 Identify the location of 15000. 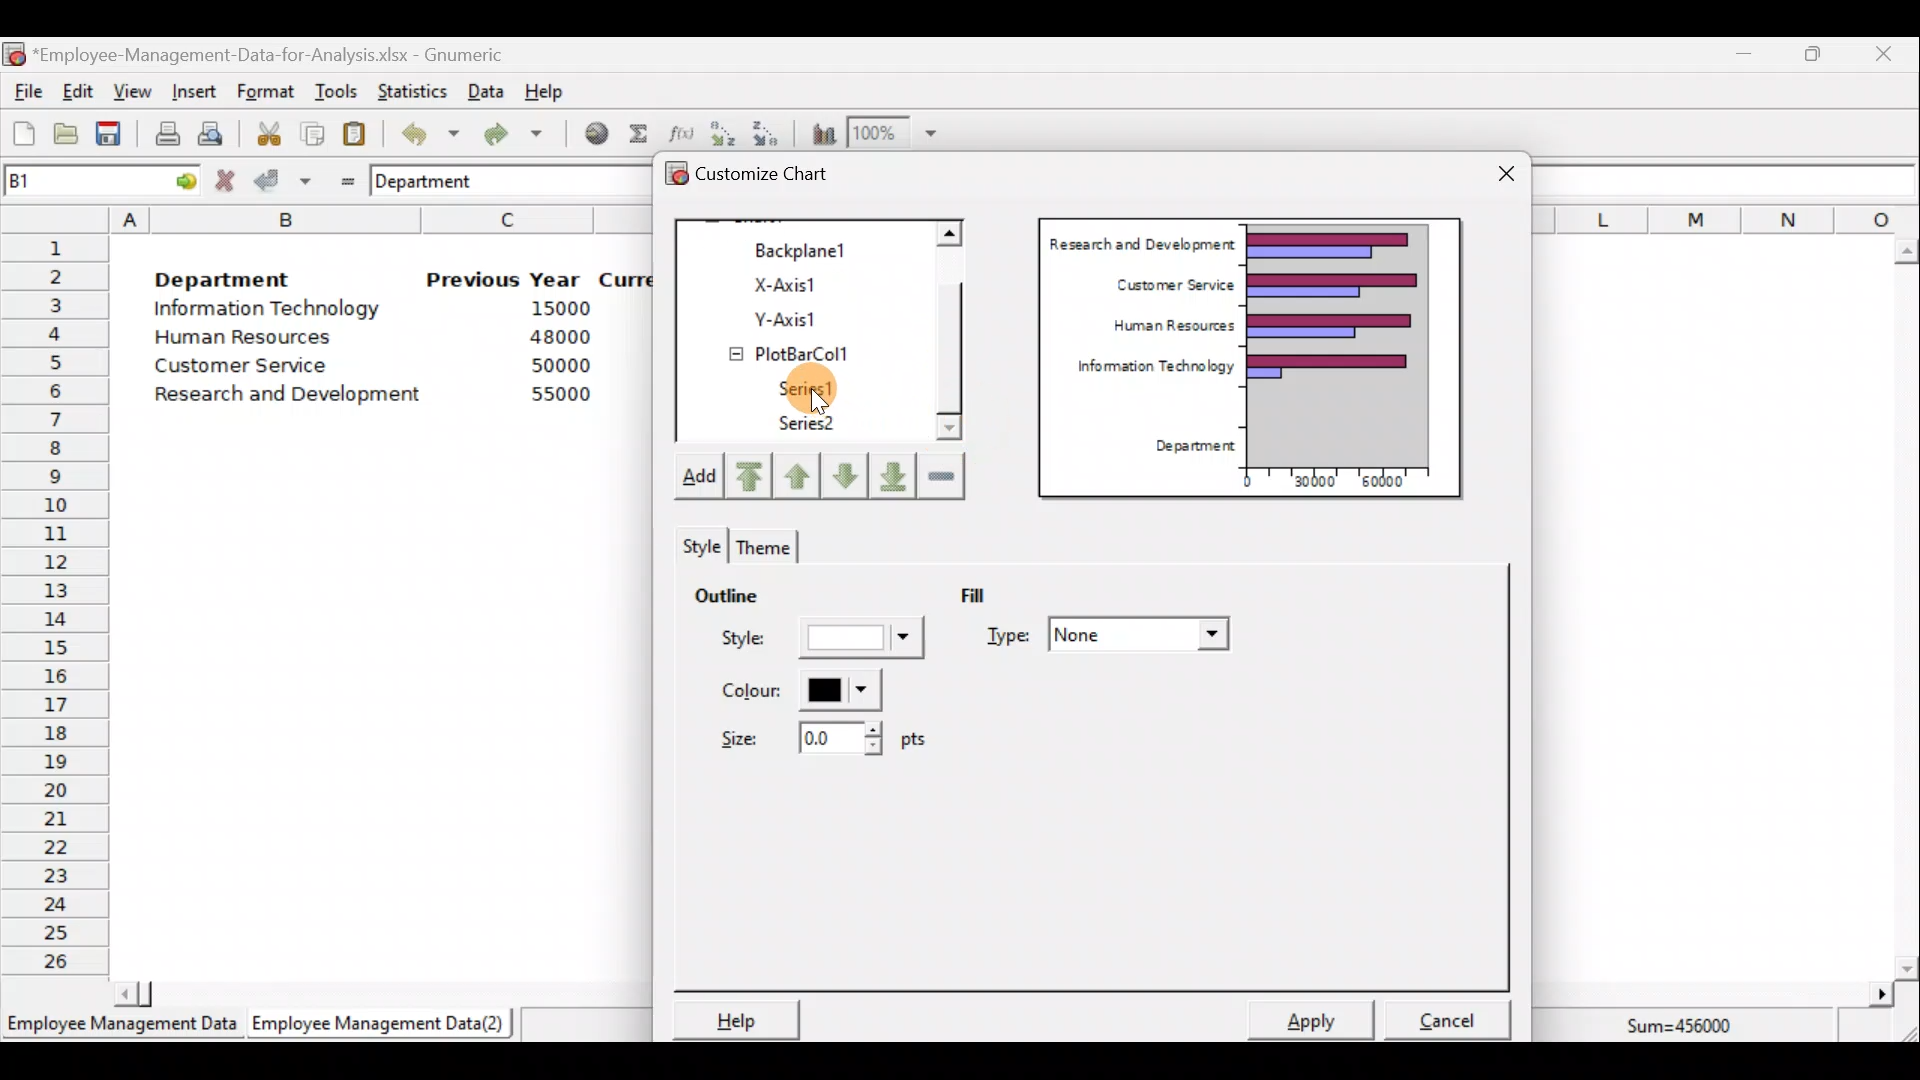
(553, 307).